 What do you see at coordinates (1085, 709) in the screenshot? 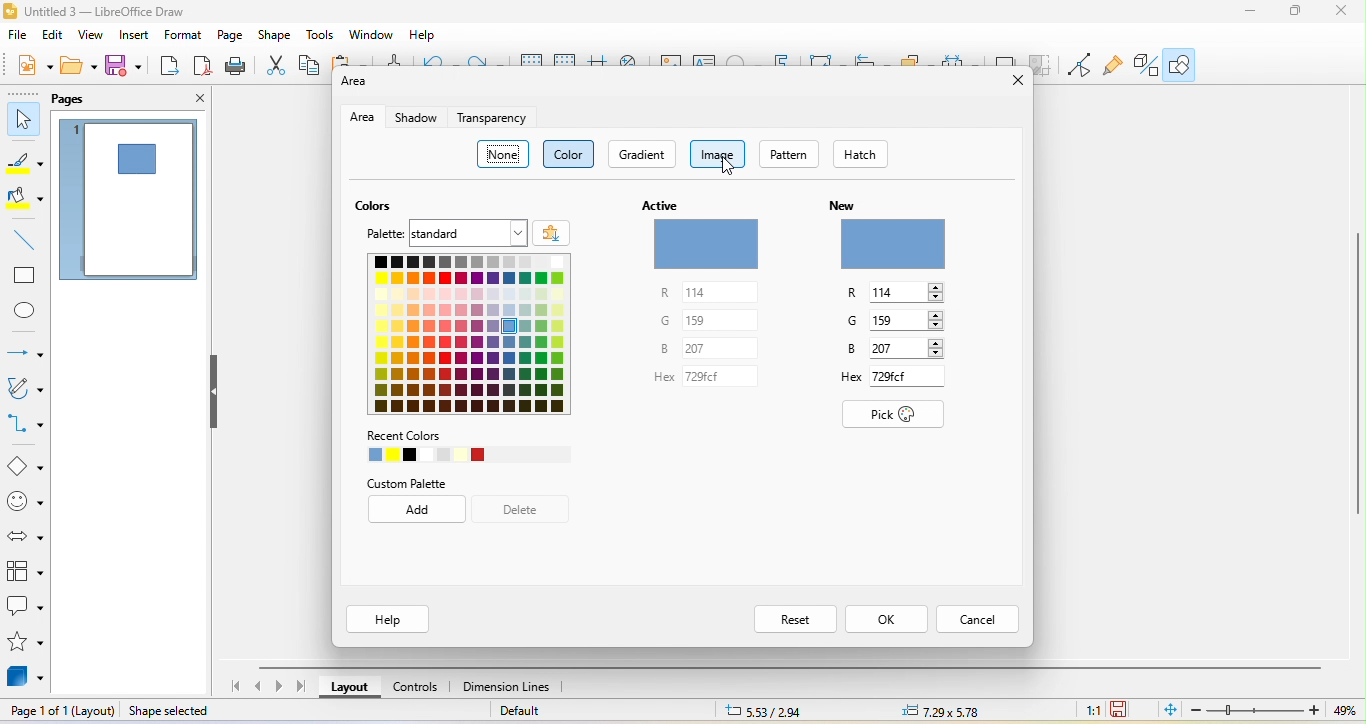
I see `1:1` at bounding box center [1085, 709].